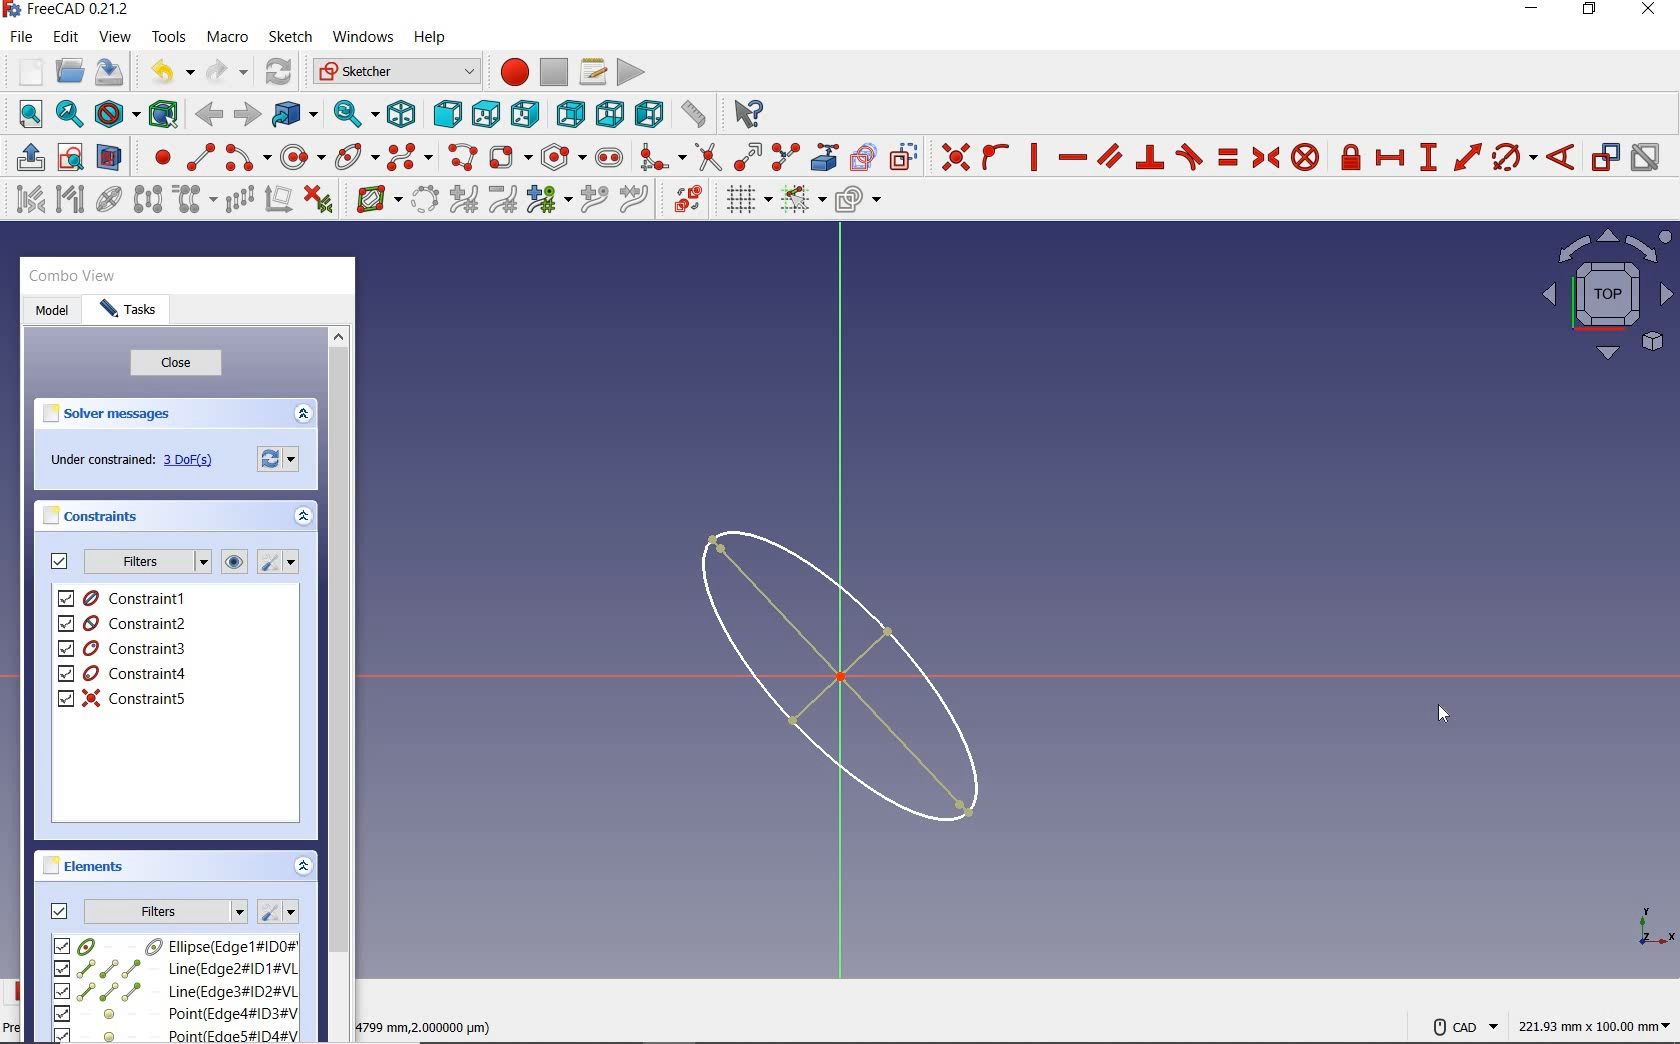  I want to click on switch between workbenches, so click(396, 72).